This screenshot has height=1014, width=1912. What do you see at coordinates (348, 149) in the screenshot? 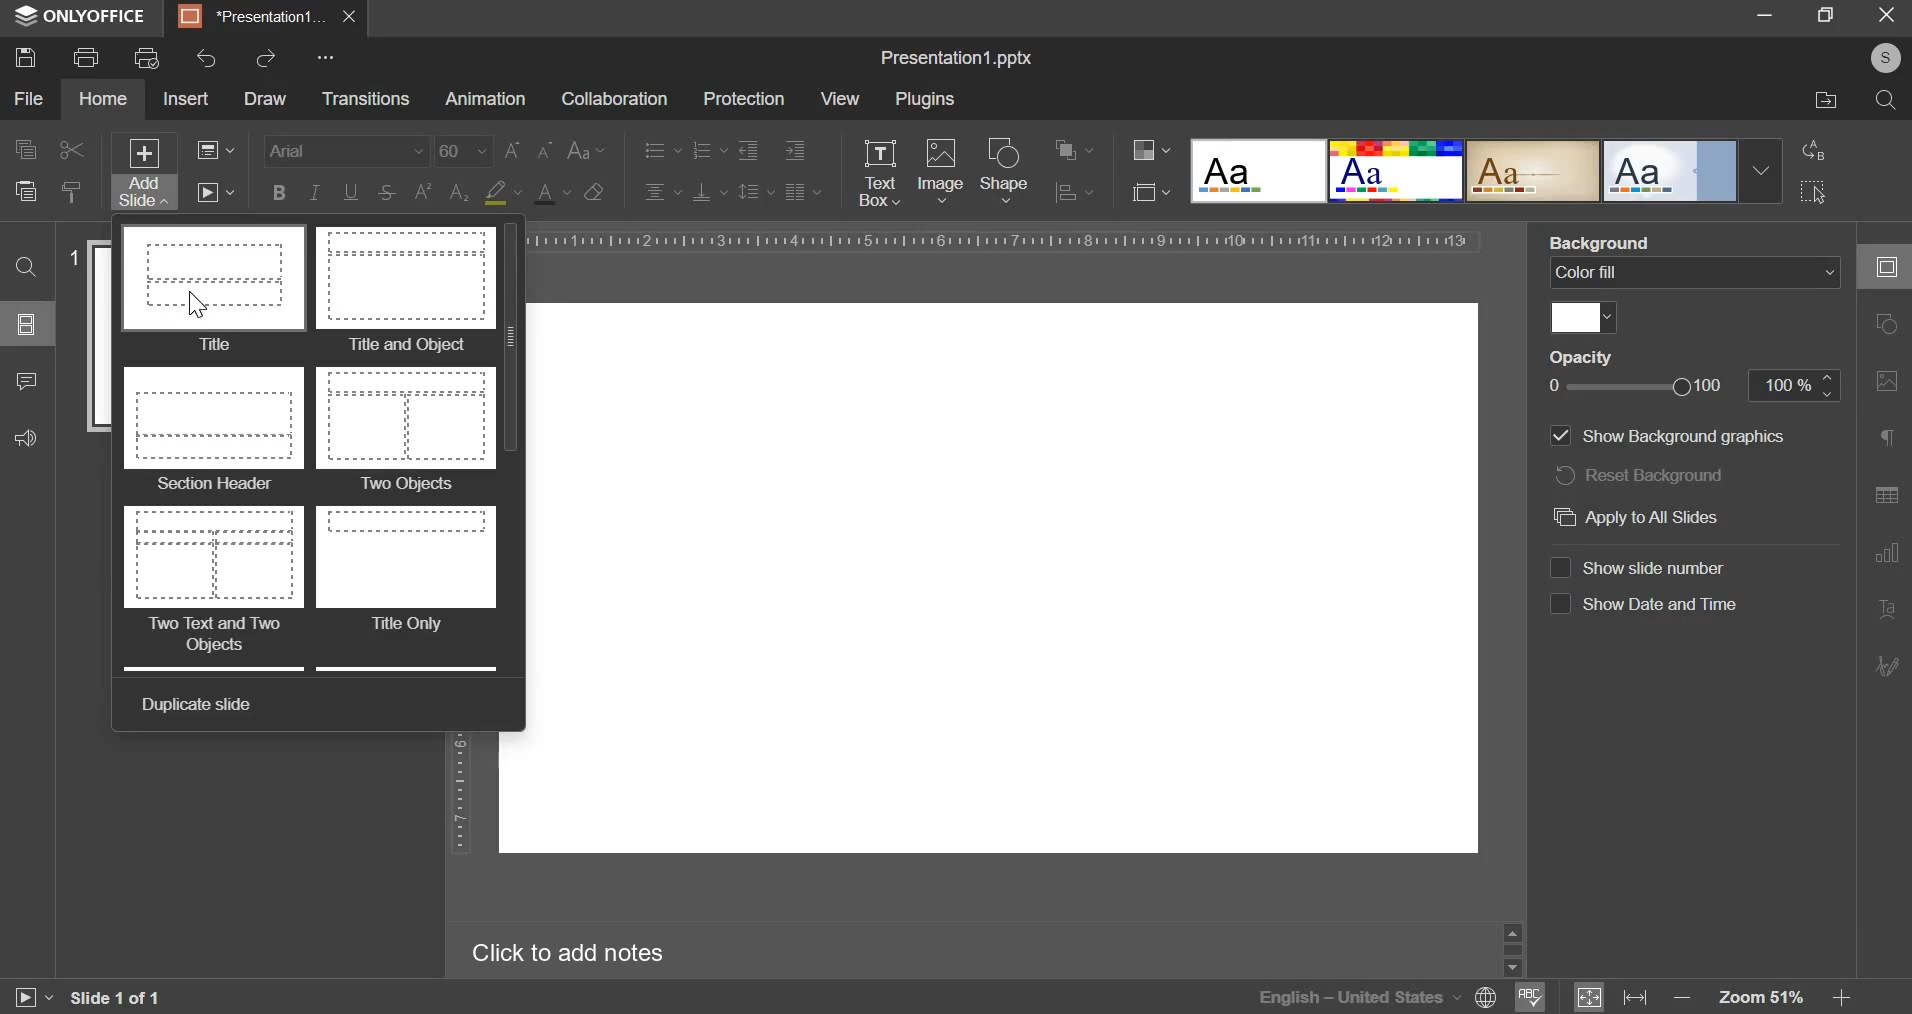
I see `font` at bounding box center [348, 149].